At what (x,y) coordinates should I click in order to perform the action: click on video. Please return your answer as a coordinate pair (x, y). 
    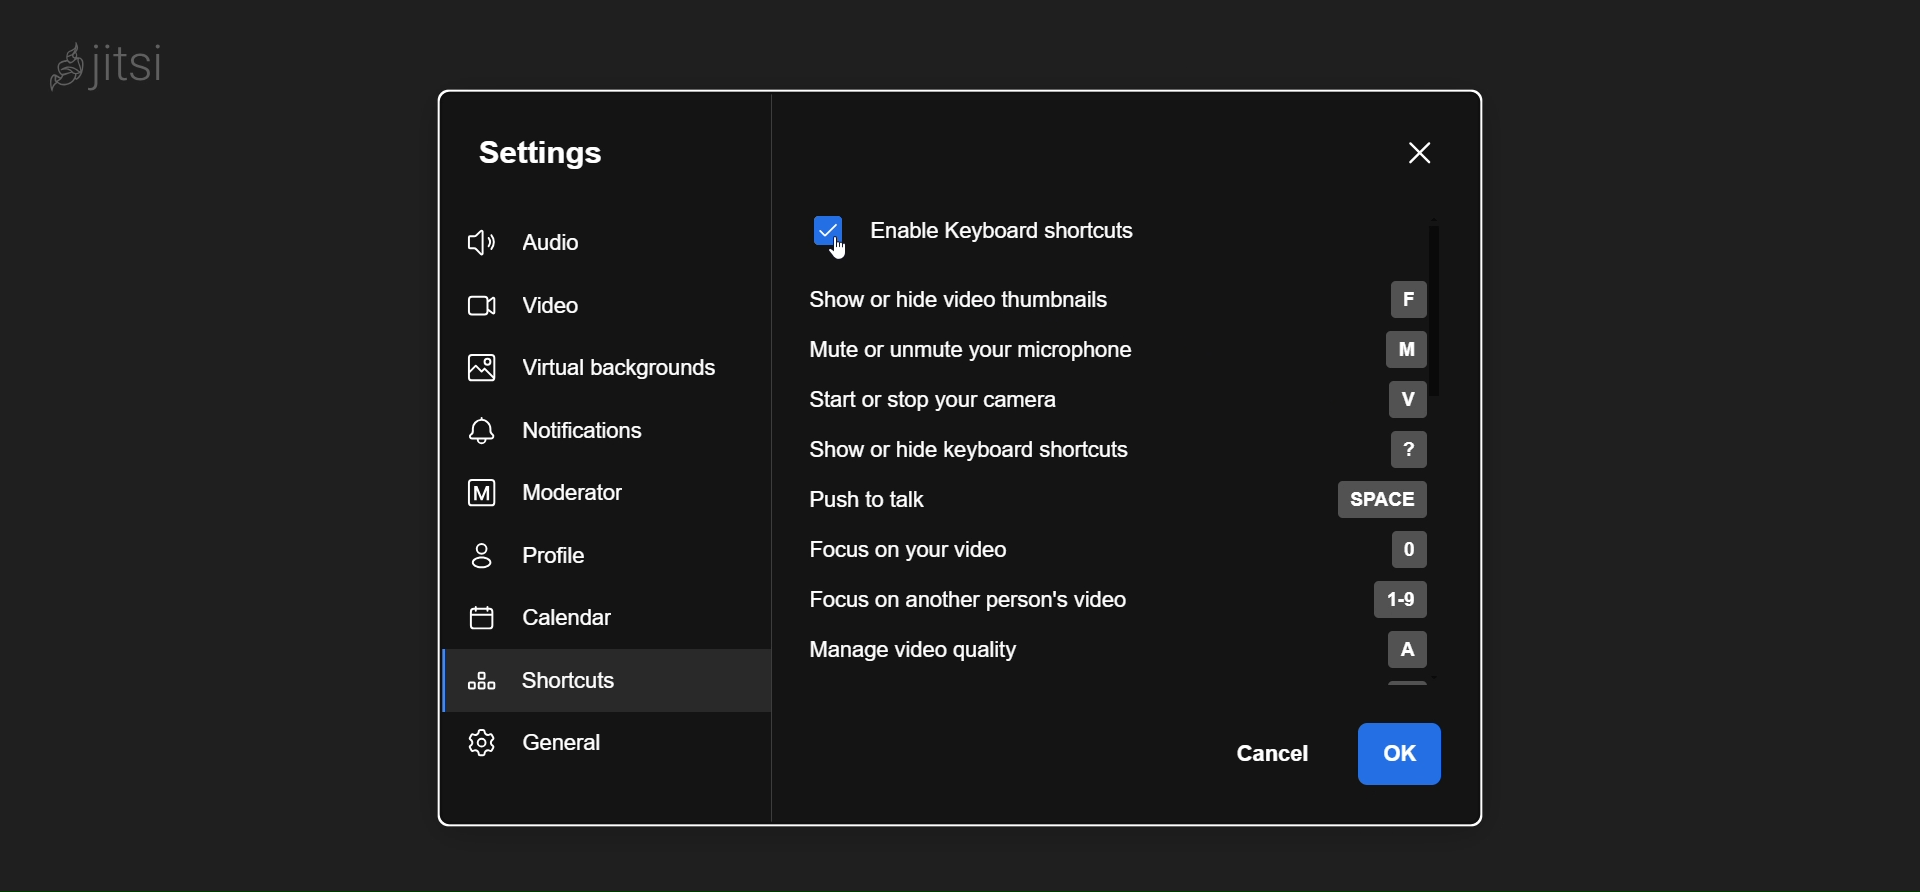
    Looking at the image, I should click on (541, 304).